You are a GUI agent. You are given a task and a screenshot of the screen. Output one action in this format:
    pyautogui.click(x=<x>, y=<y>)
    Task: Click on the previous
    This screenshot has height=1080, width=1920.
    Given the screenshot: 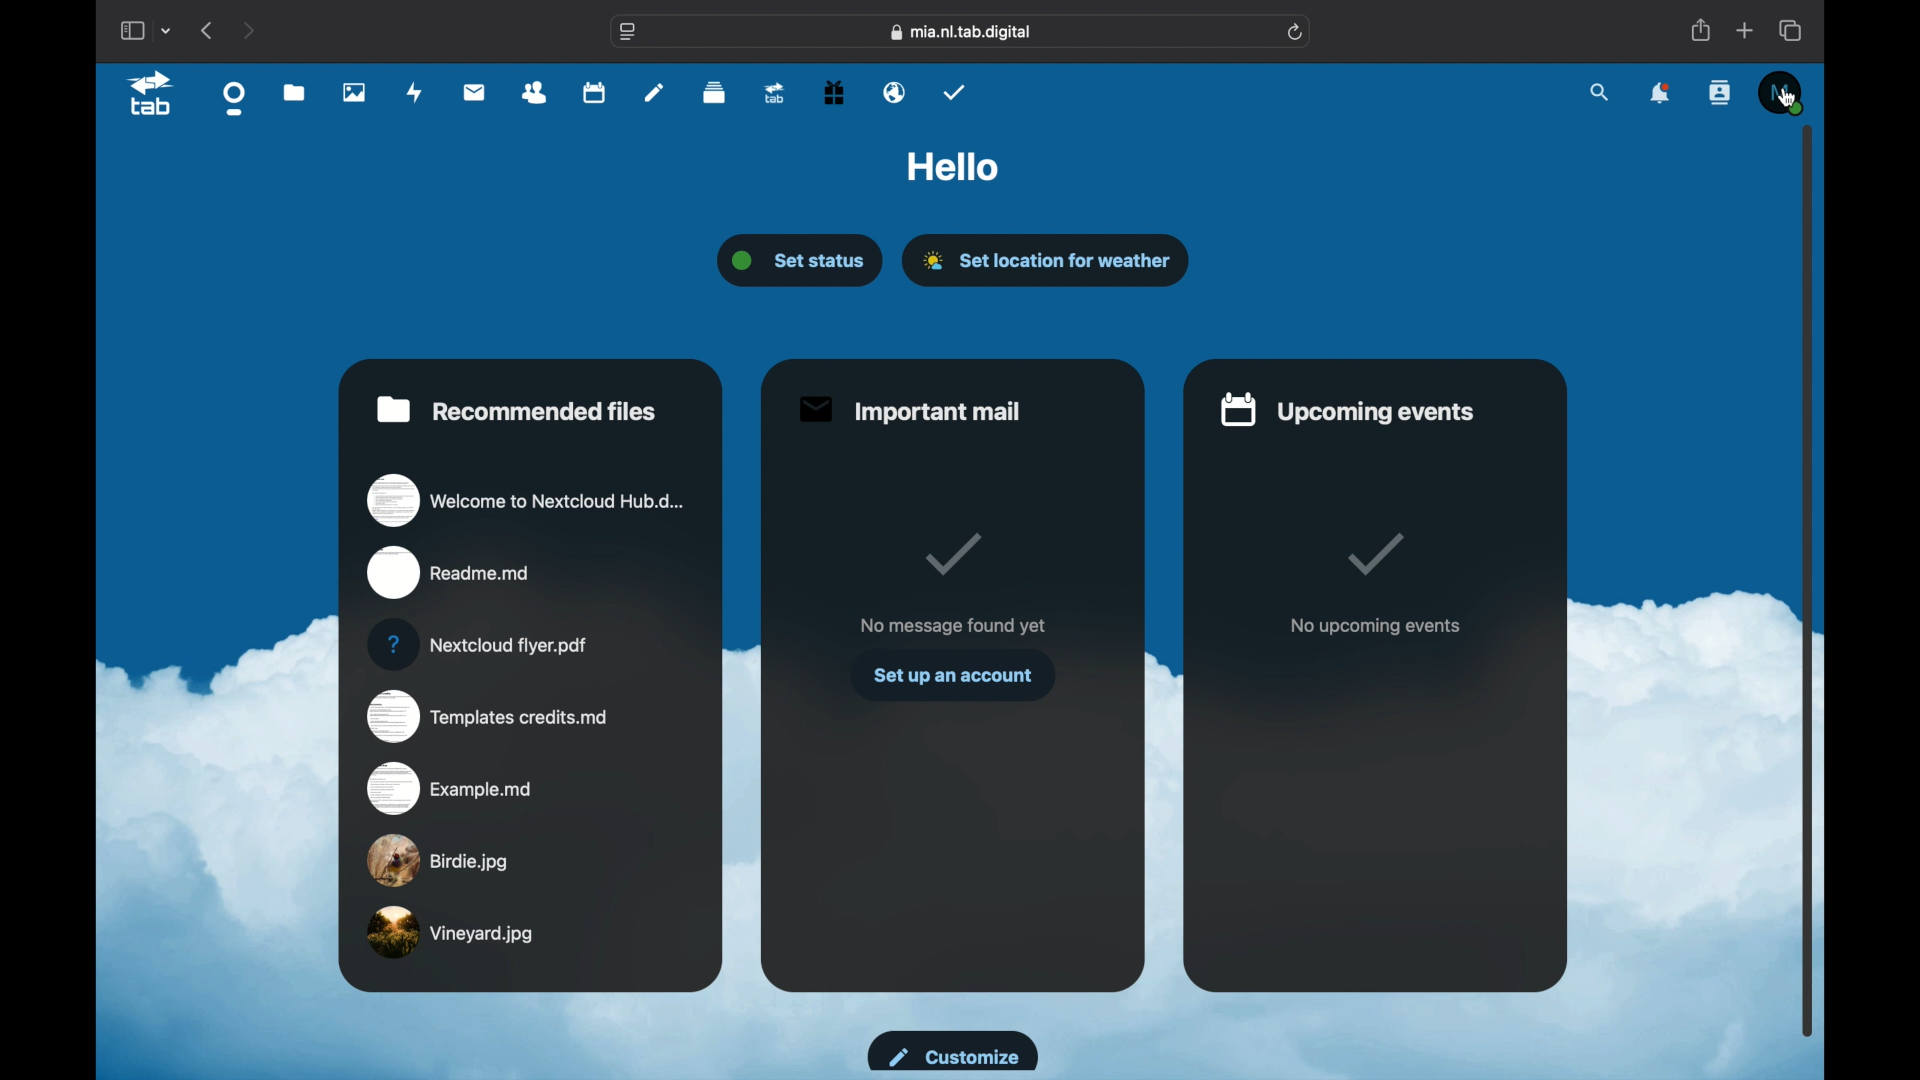 What is the action you would take?
    pyautogui.click(x=209, y=30)
    